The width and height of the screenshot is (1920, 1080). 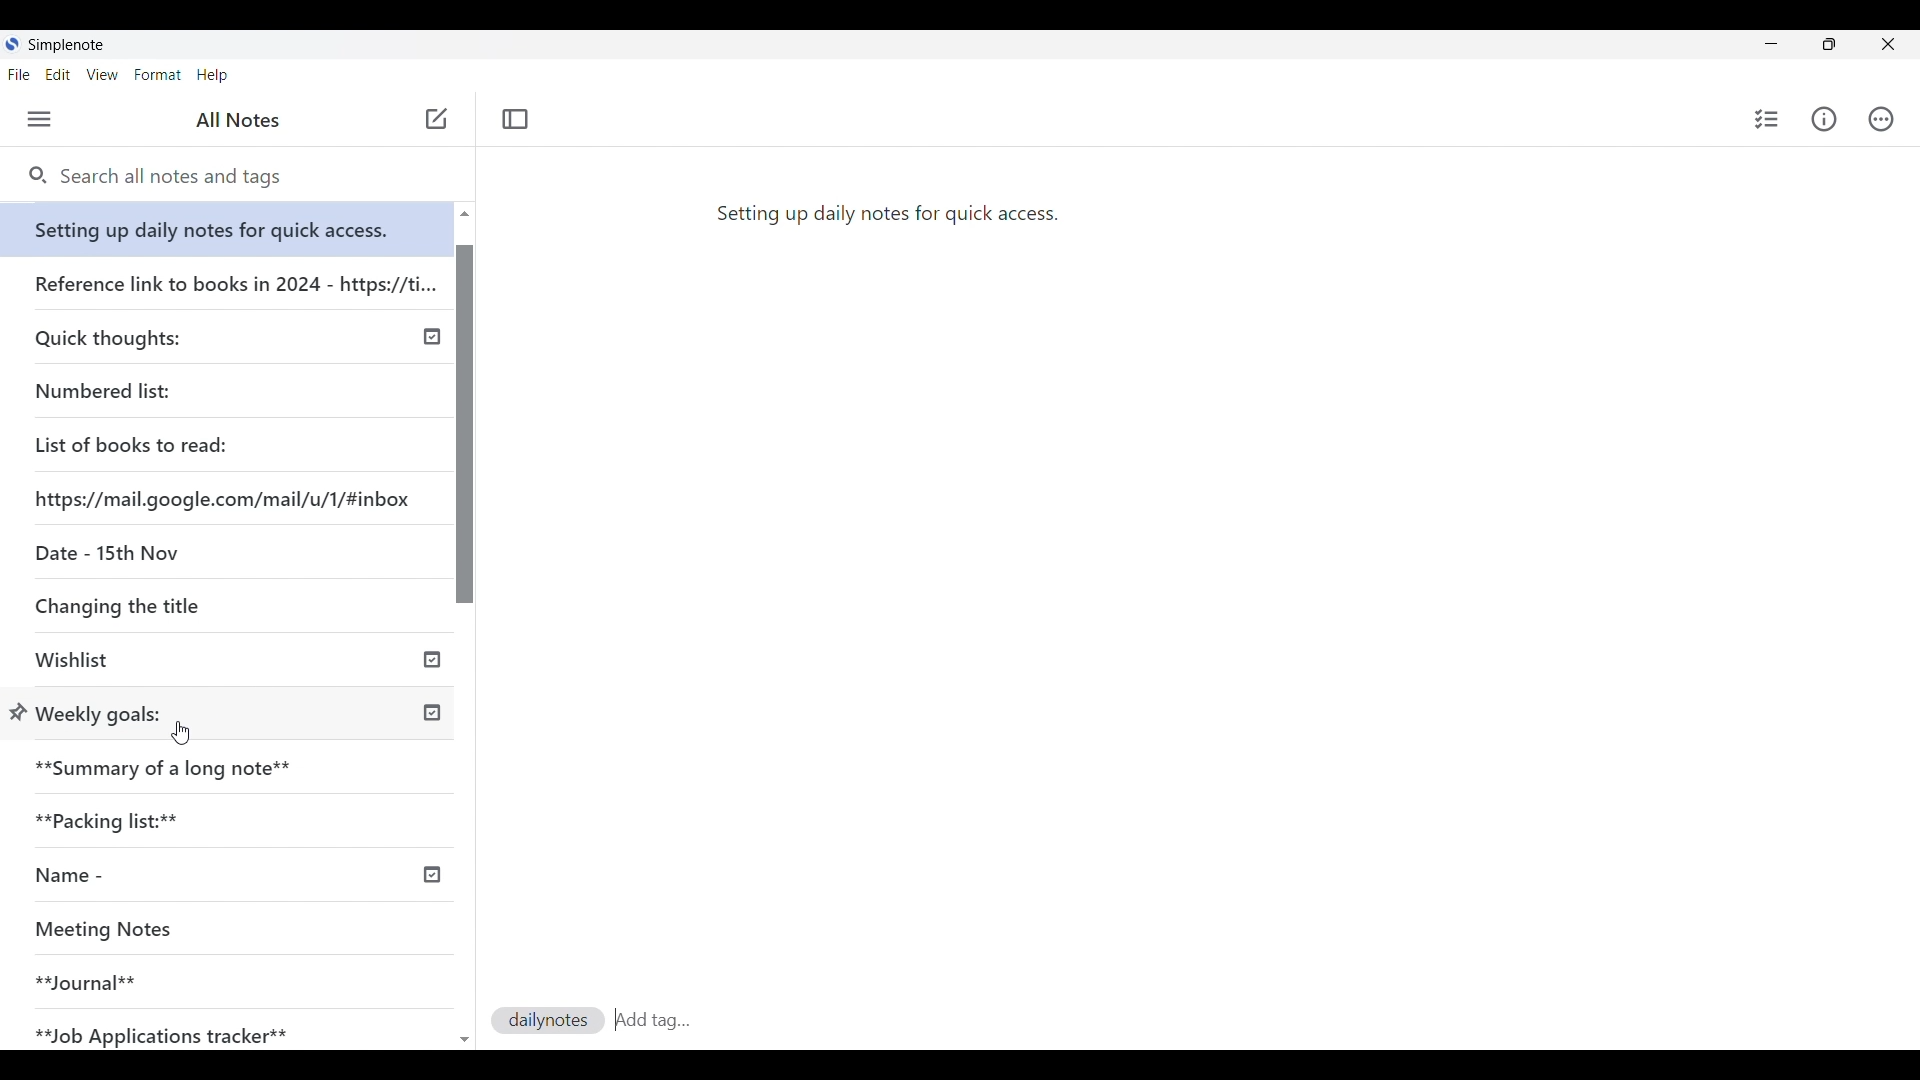 What do you see at coordinates (1766, 119) in the screenshot?
I see `Insert checklist` at bounding box center [1766, 119].